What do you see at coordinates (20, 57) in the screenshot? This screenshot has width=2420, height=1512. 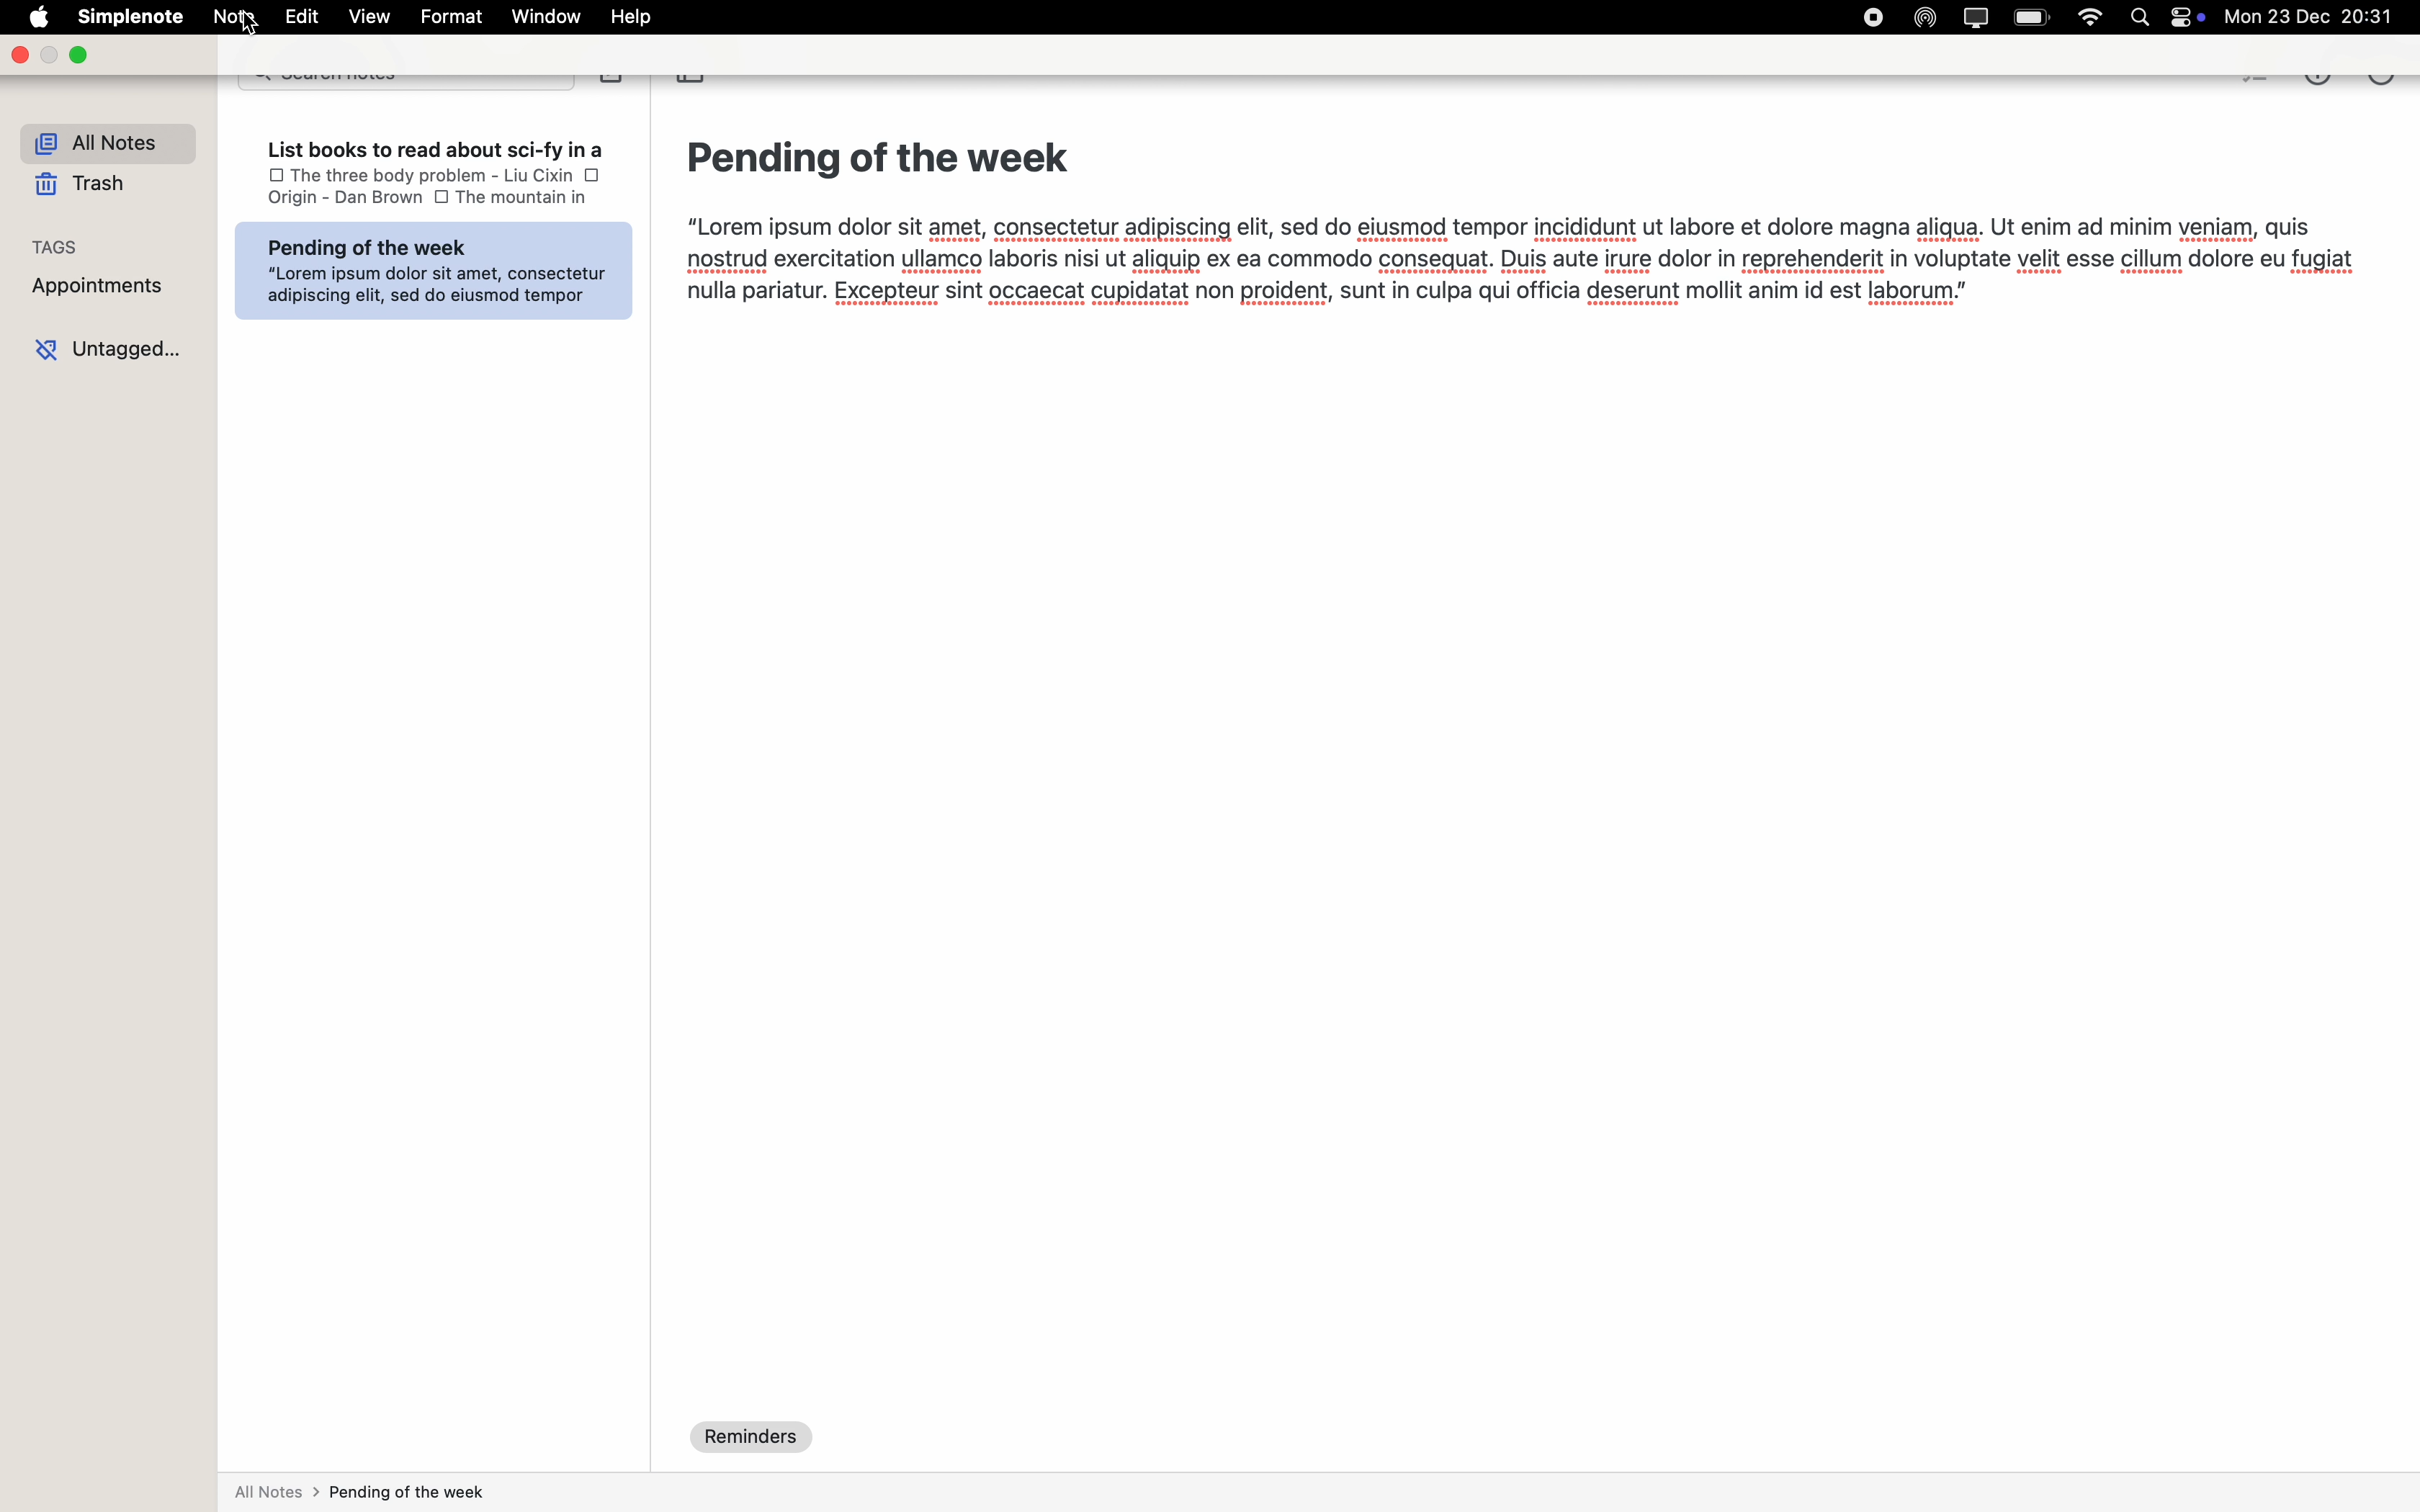 I see `close Simplenote` at bounding box center [20, 57].